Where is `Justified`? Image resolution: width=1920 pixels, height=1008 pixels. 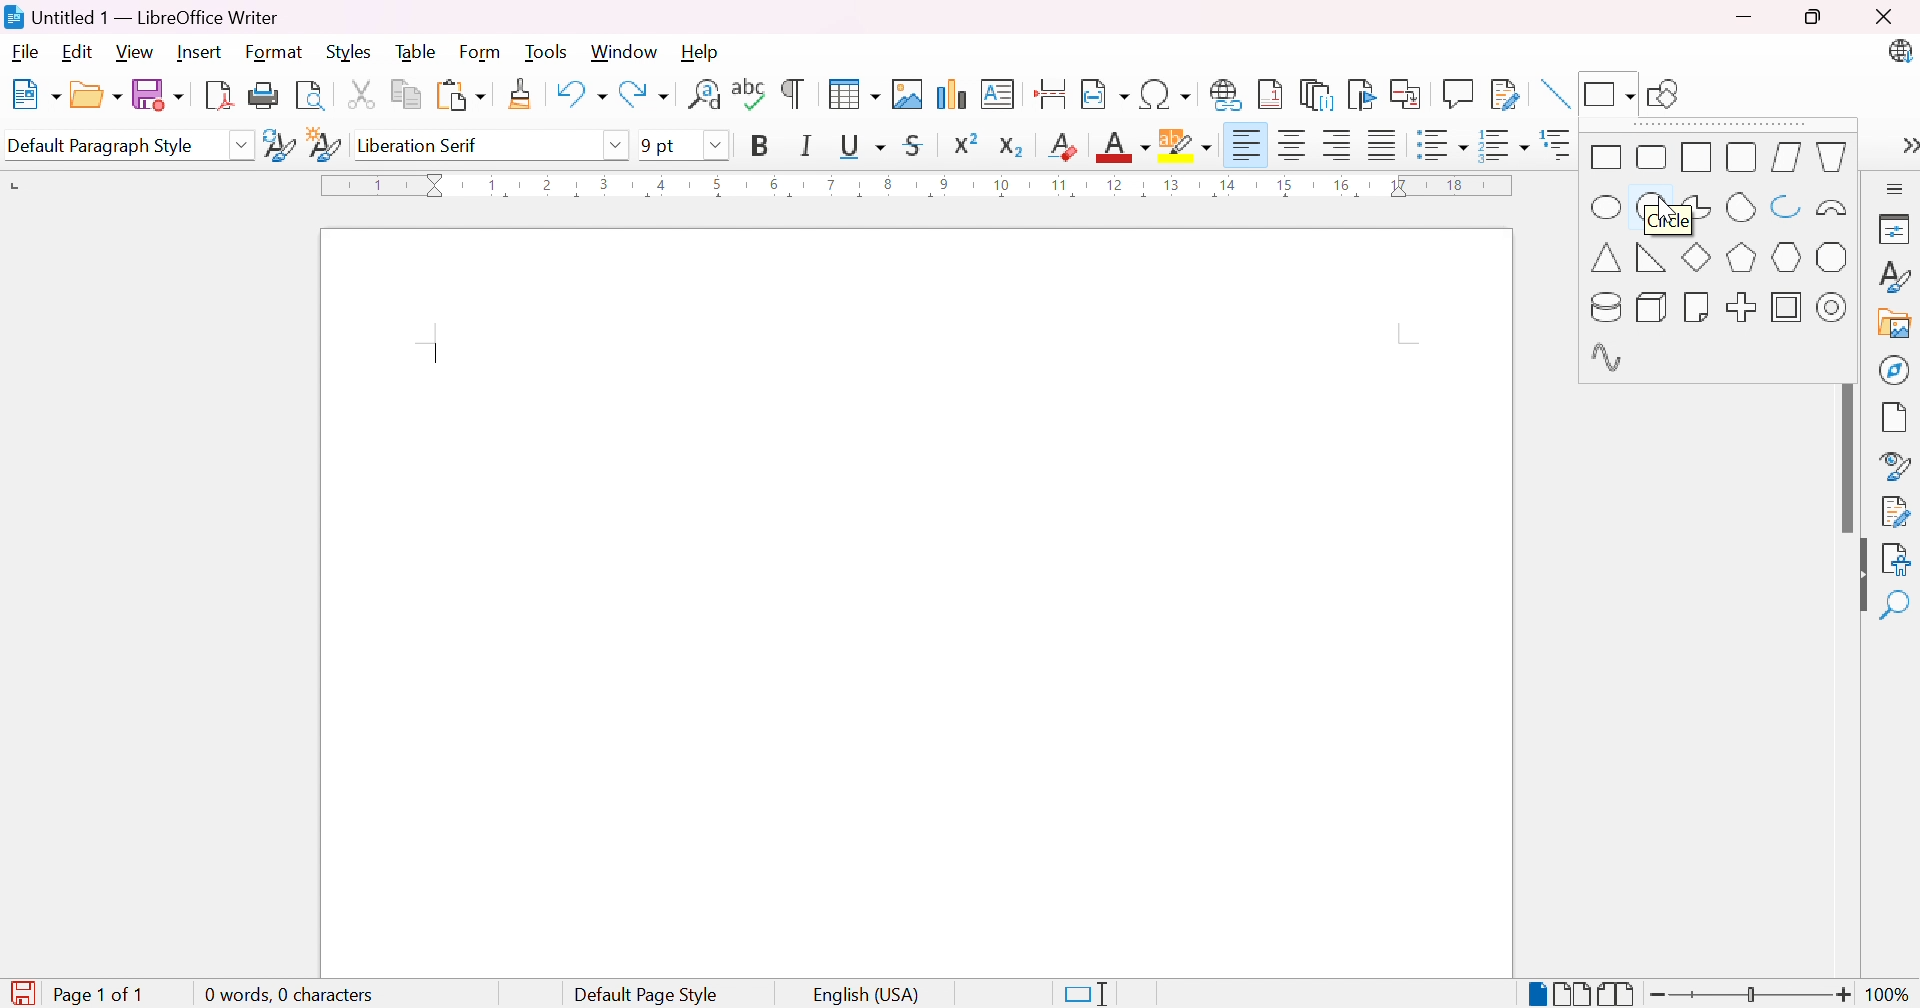 Justified is located at coordinates (1383, 145).